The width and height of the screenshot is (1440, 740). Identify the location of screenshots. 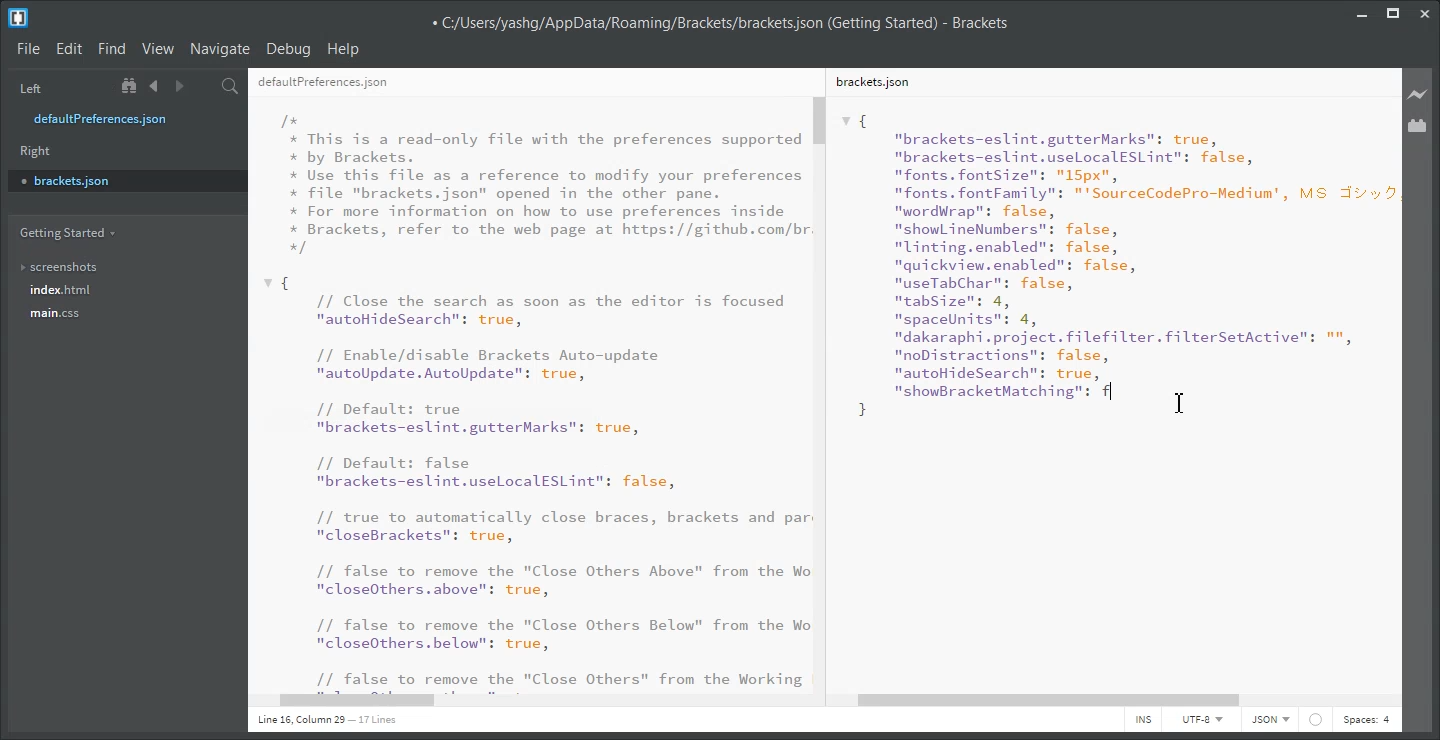
(60, 263).